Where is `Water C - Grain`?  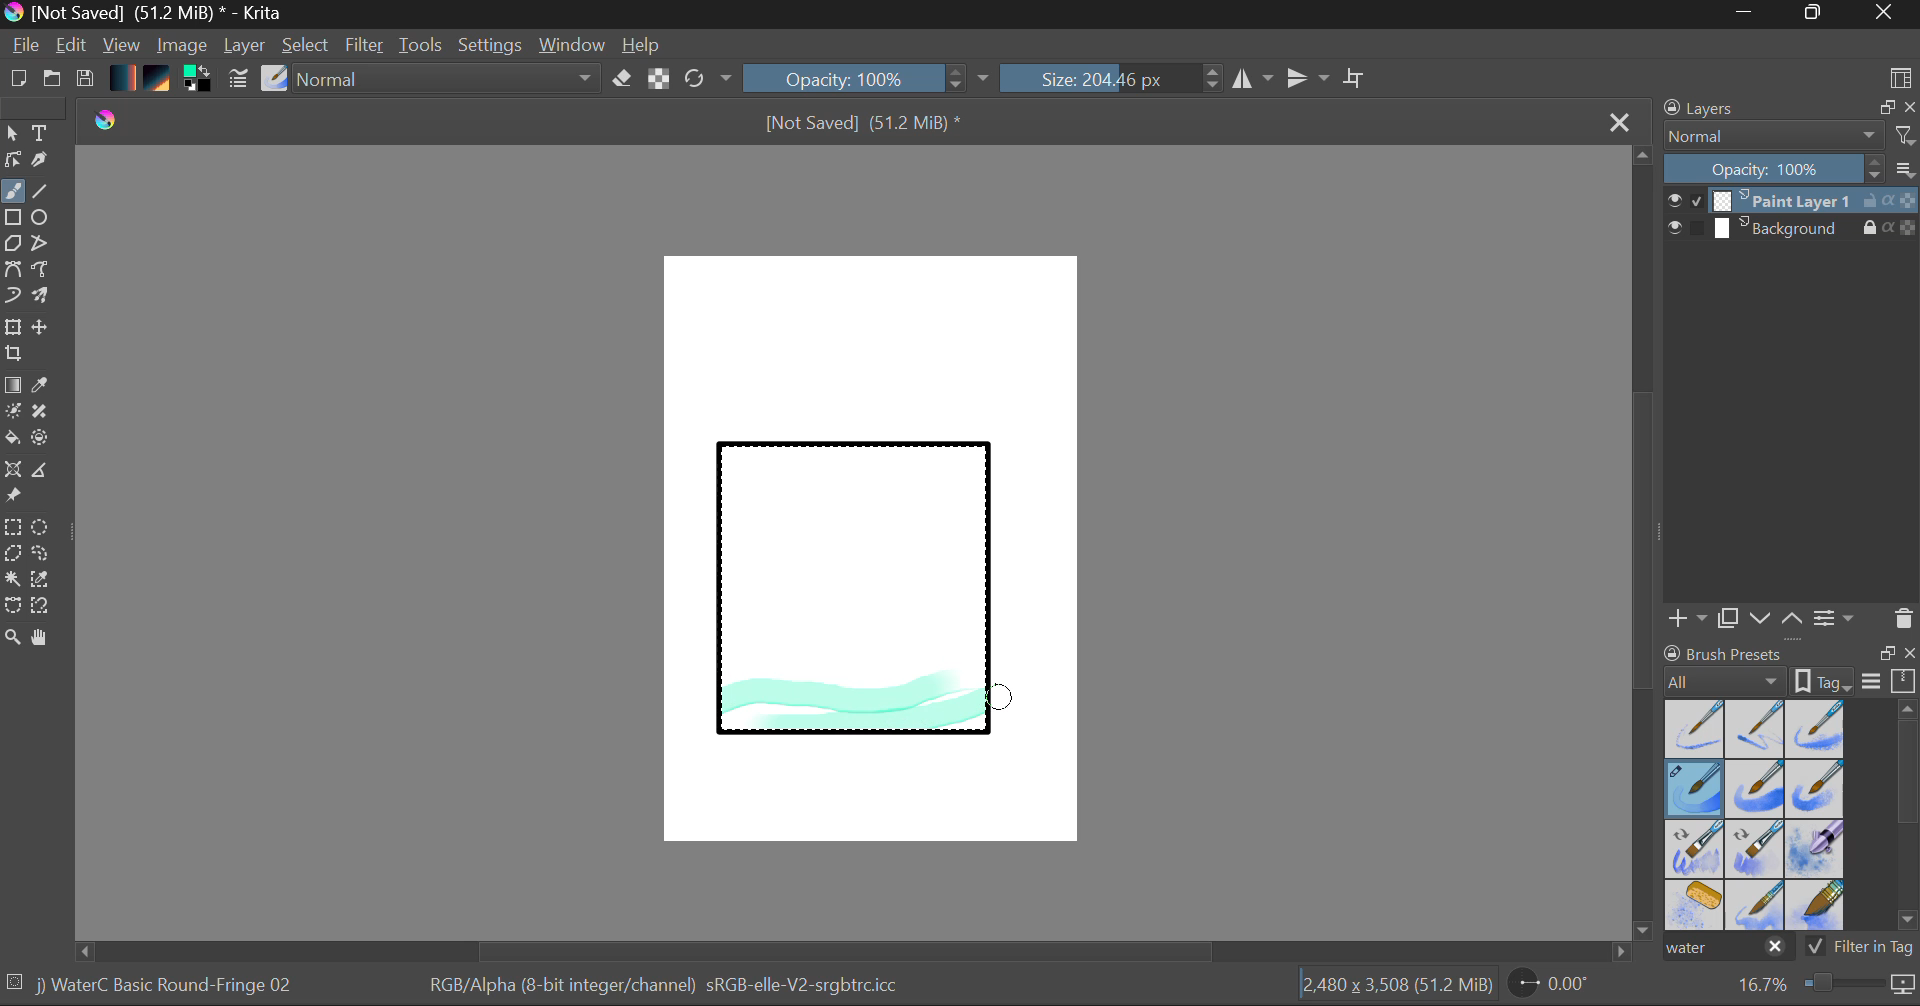
Water C - Grain is located at coordinates (1756, 790).